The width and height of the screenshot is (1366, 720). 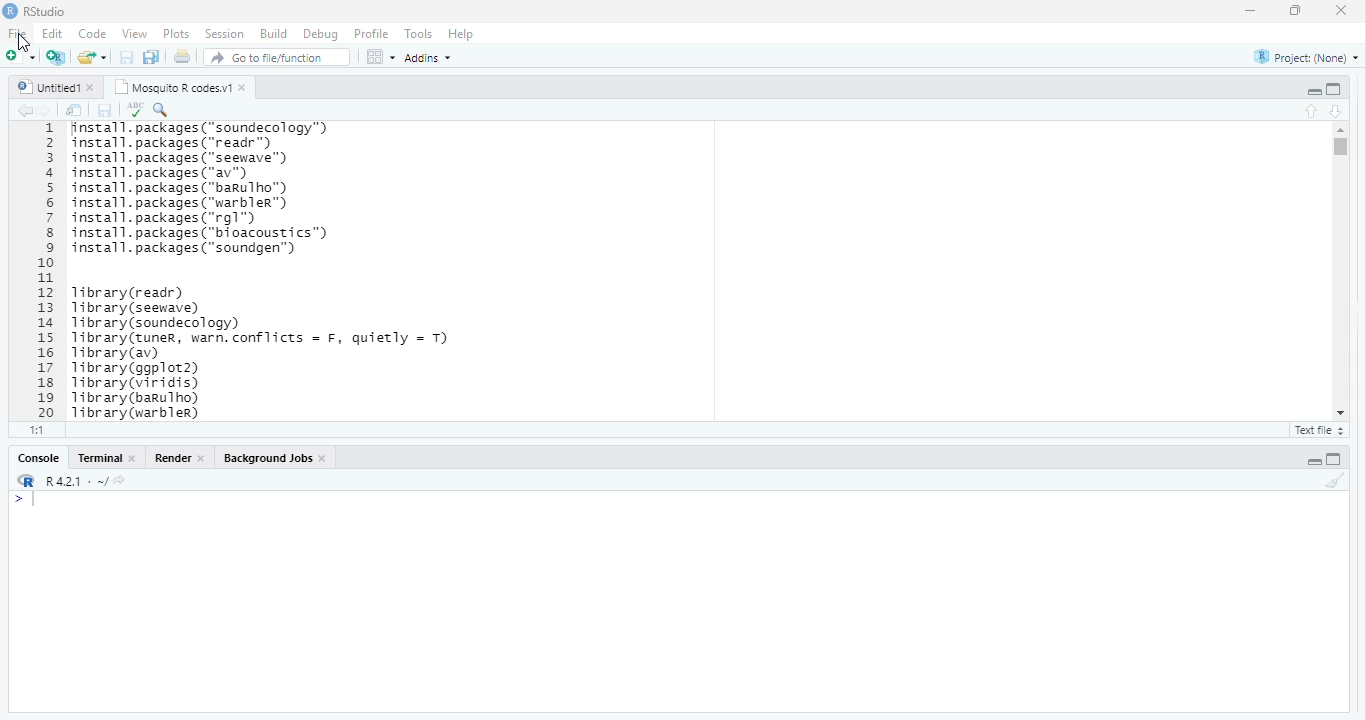 What do you see at coordinates (128, 57) in the screenshot?
I see `save` at bounding box center [128, 57].